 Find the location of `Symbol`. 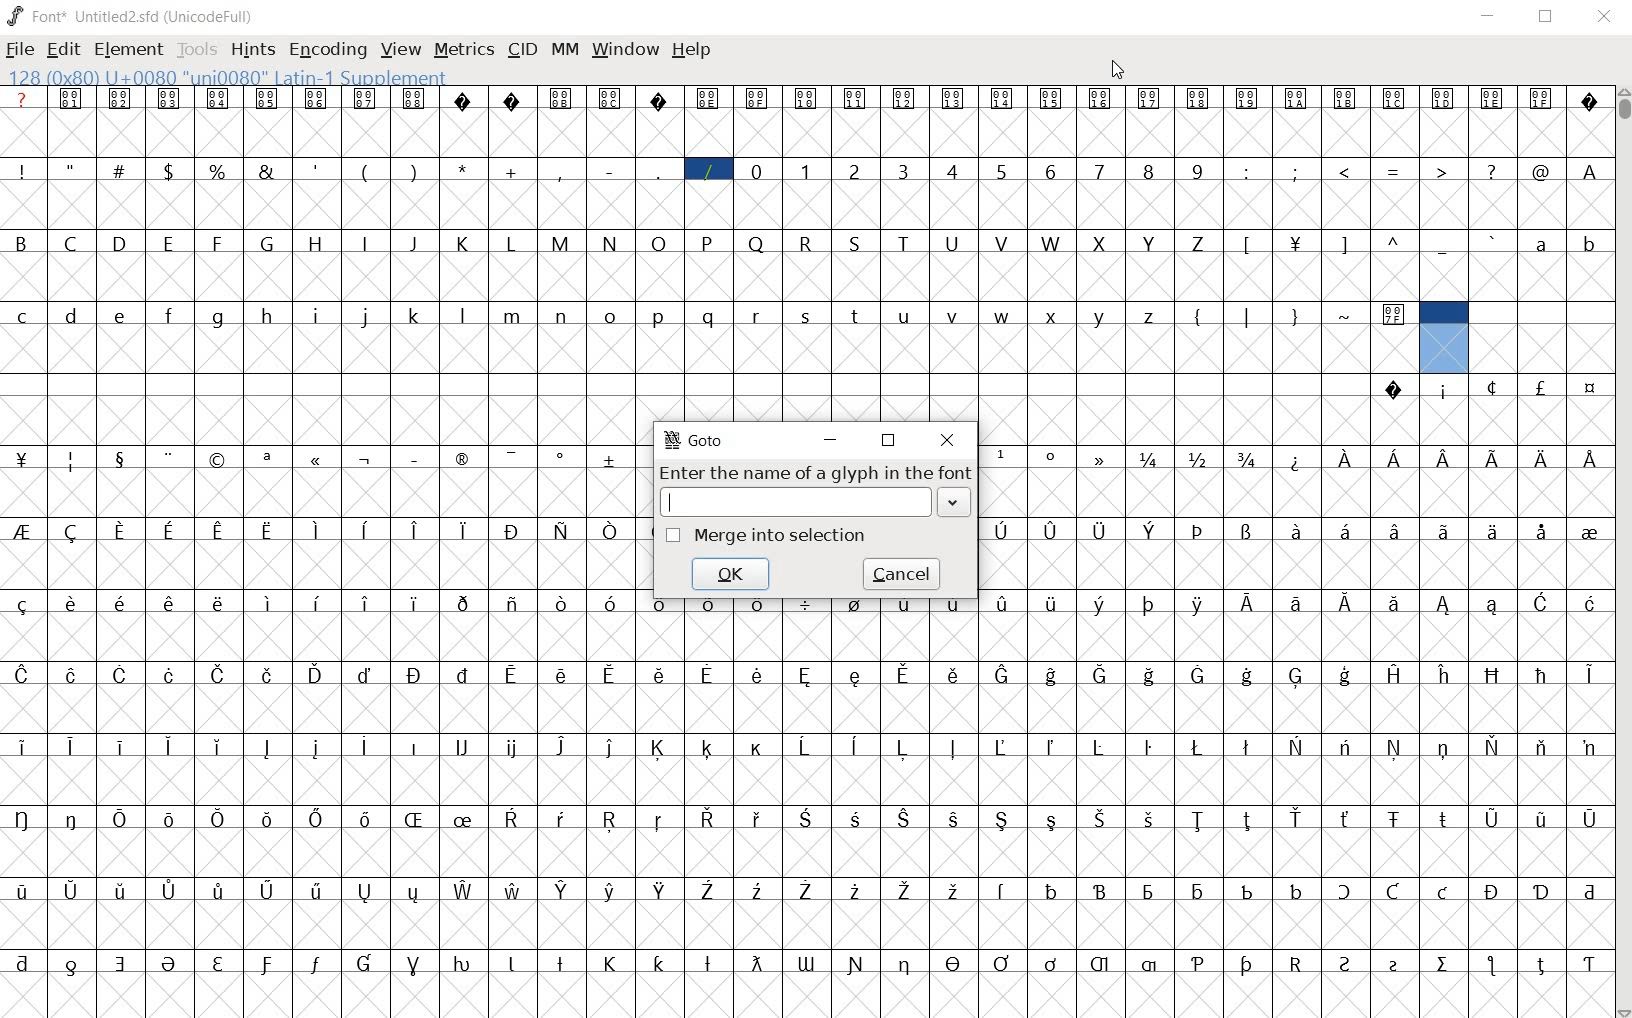

Symbol is located at coordinates (857, 889).